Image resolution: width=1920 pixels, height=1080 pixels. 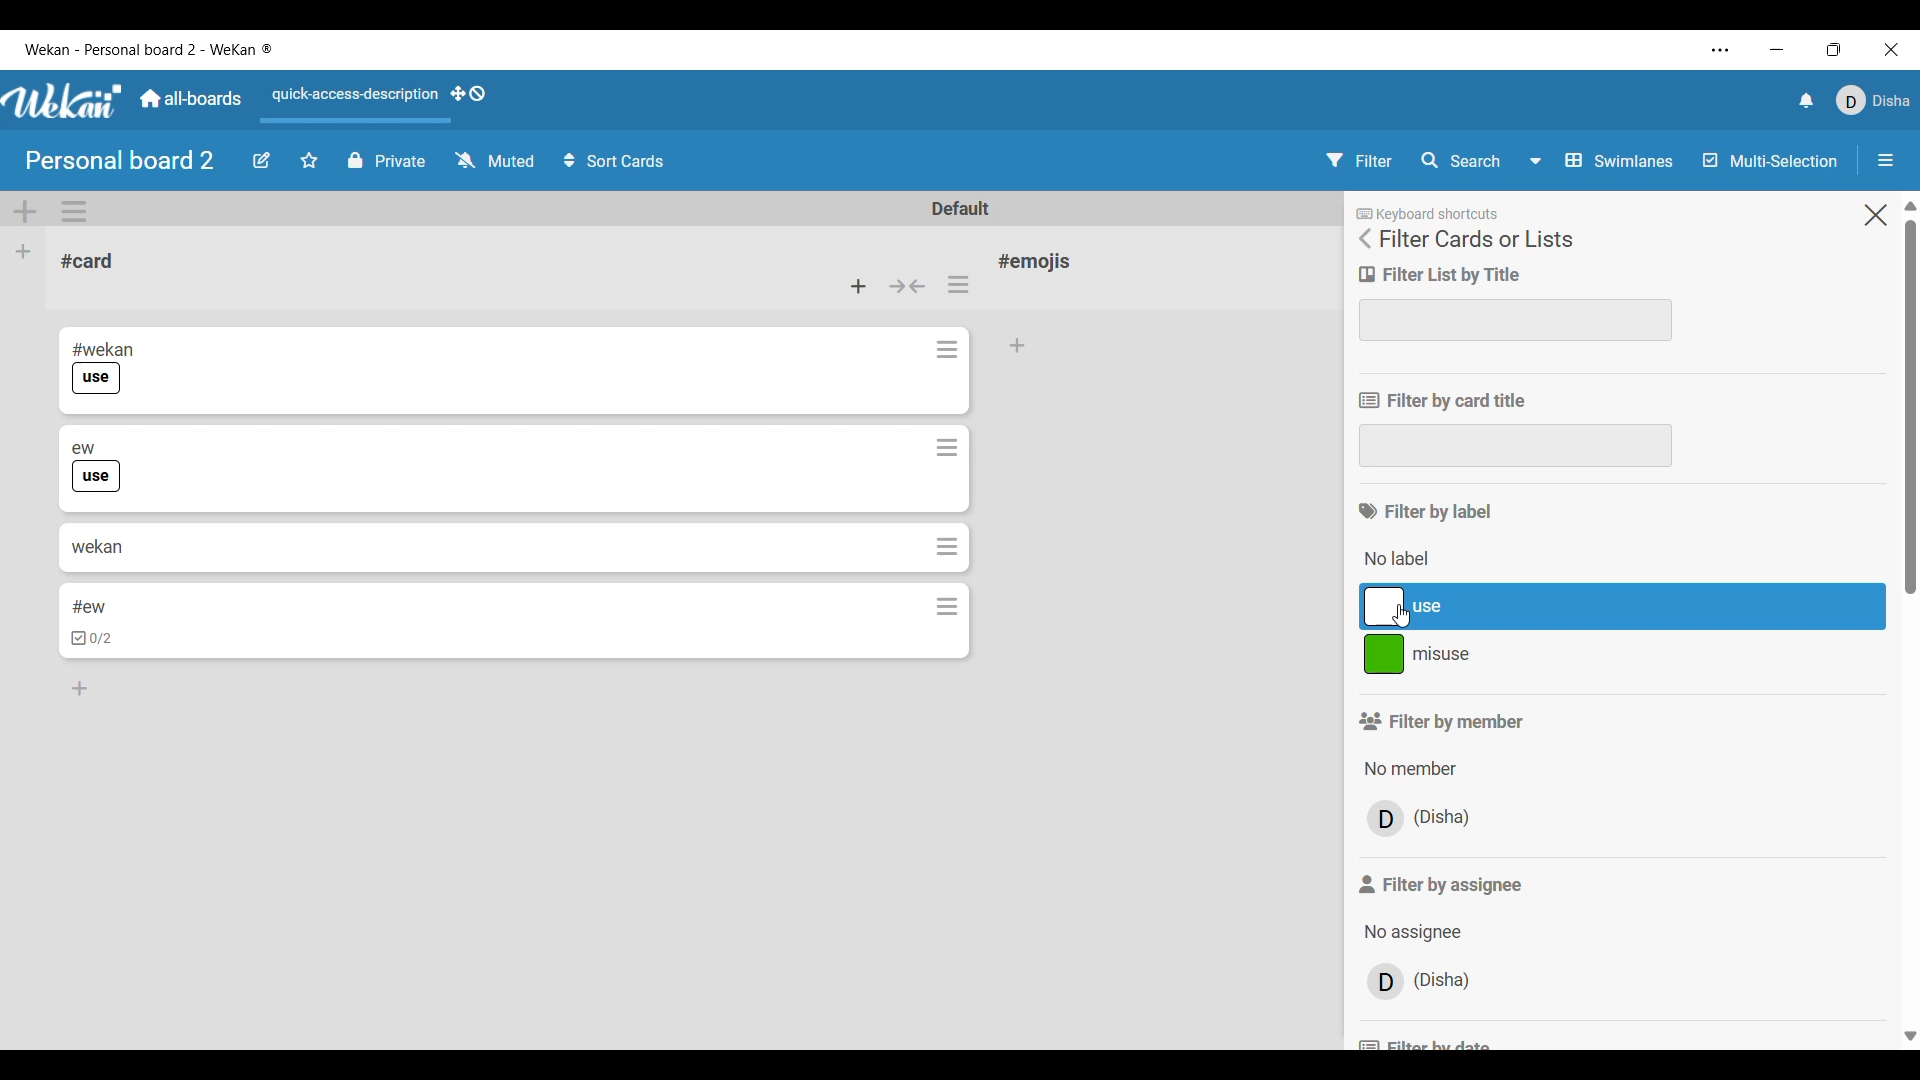 What do you see at coordinates (1382, 607) in the screenshot?
I see `color` at bounding box center [1382, 607].